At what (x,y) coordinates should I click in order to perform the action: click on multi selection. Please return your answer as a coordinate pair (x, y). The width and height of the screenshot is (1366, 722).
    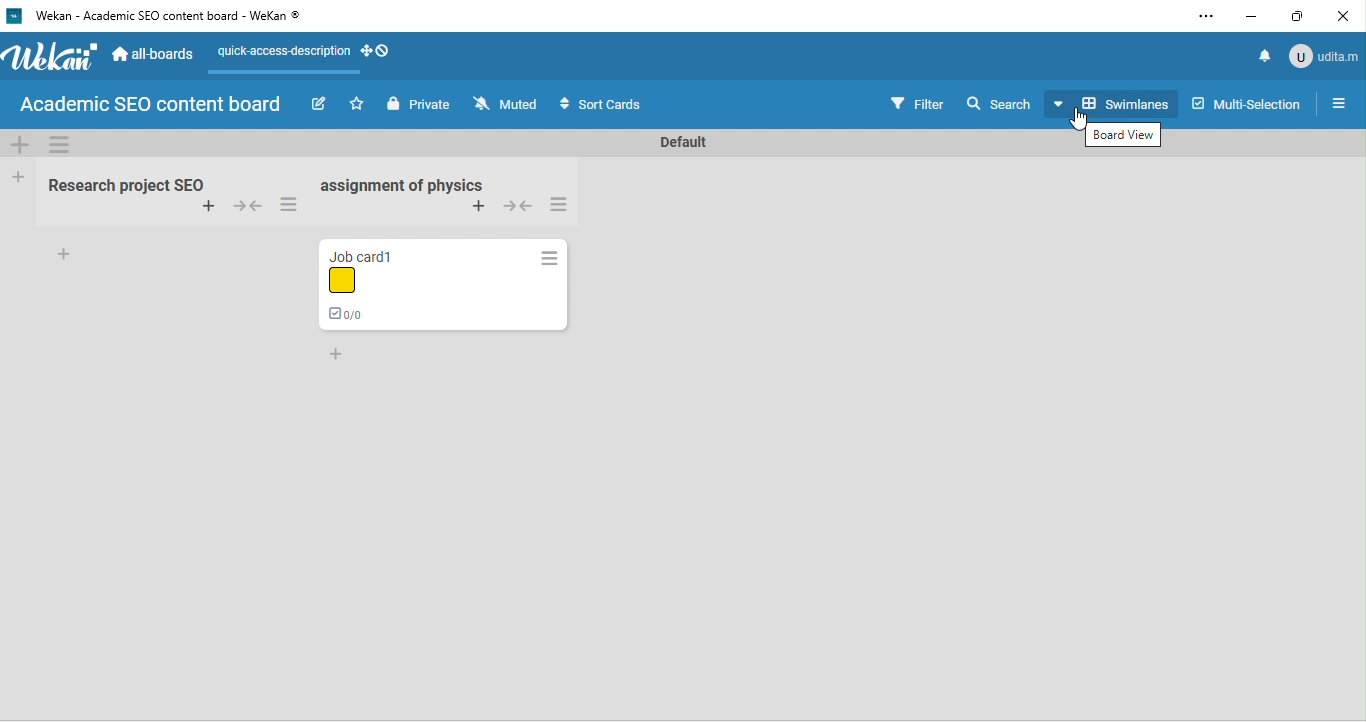
    Looking at the image, I should click on (1246, 105).